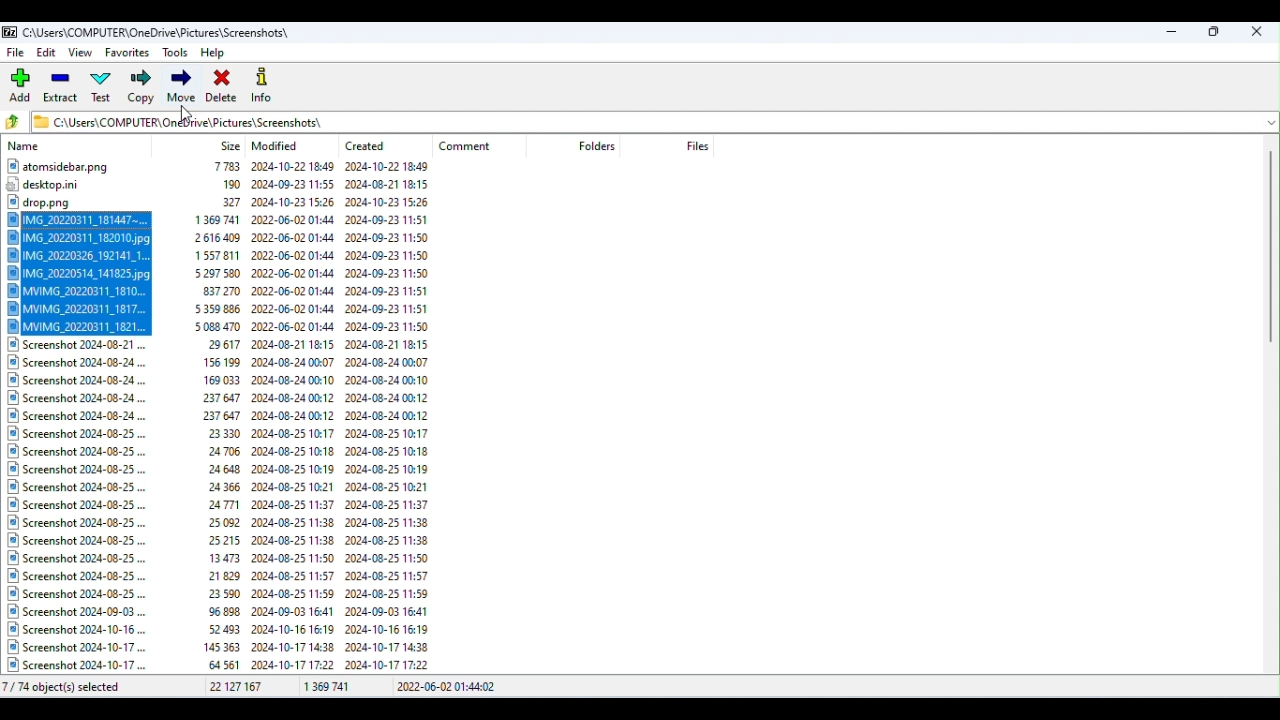 This screenshot has width=1280, height=720. I want to click on Help, so click(218, 51).